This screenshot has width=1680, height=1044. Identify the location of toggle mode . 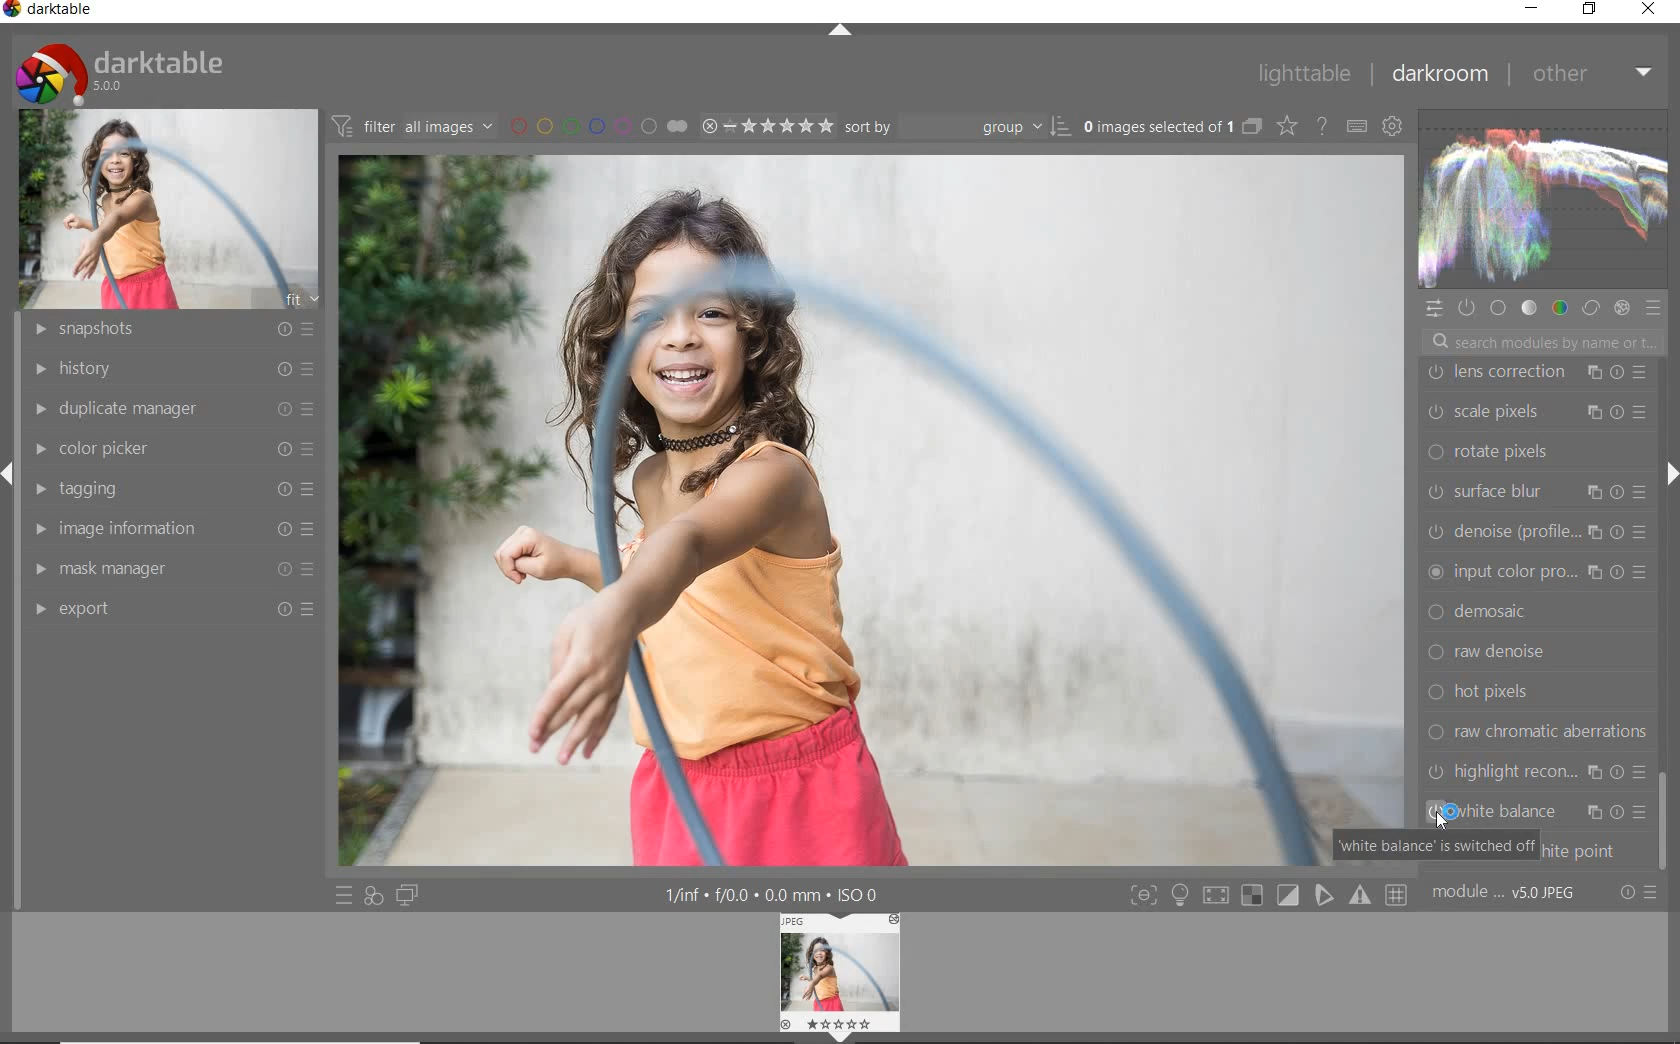
(1288, 895).